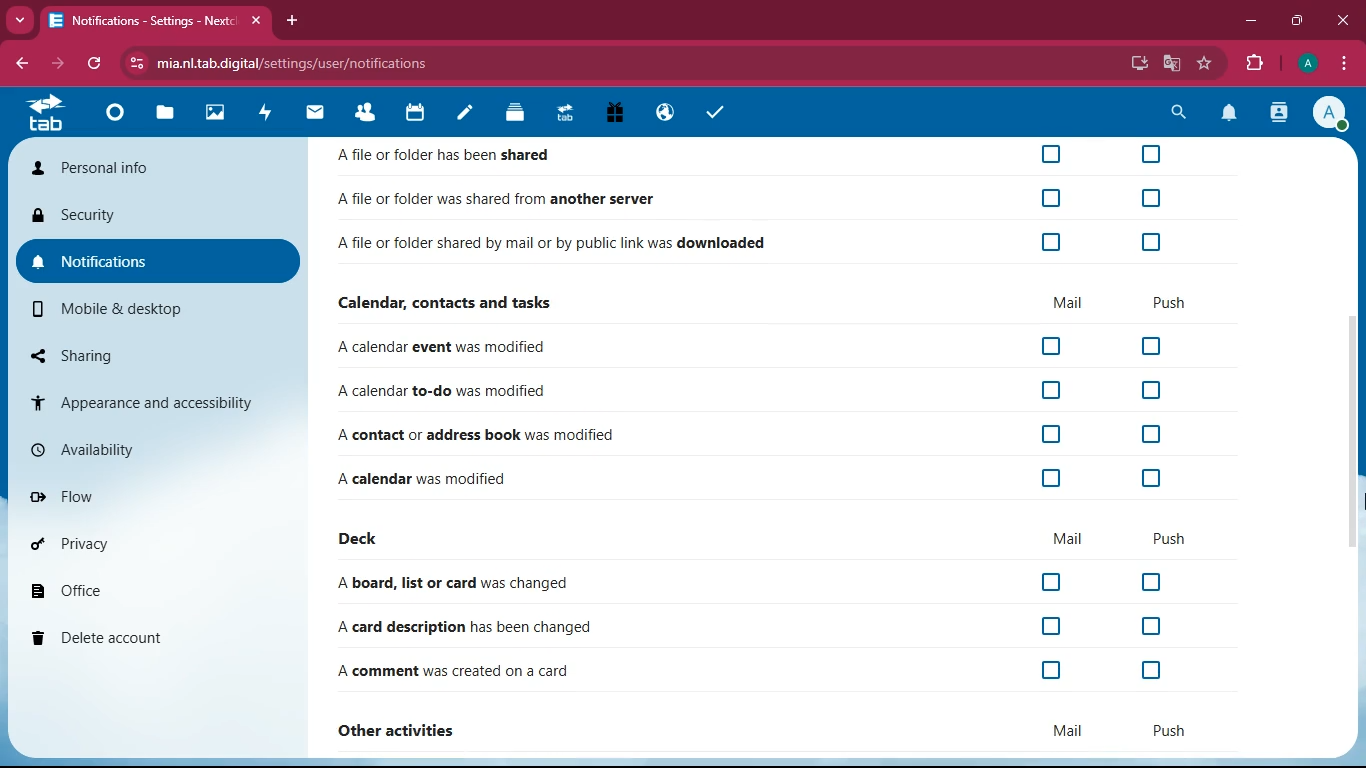 The width and height of the screenshot is (1366, 768). Describe the element at coordinates (1170, 729) in the screenshot. I see `push` at that location.